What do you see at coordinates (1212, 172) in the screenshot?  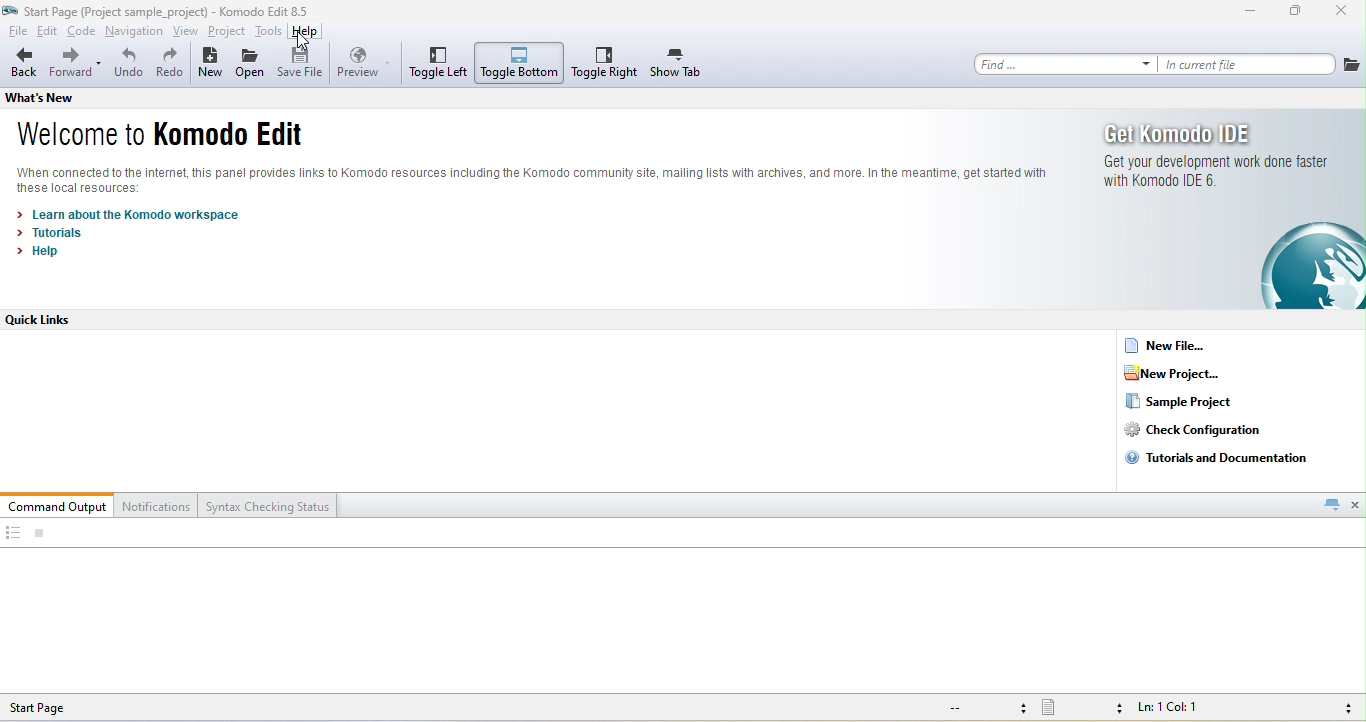 I see `get your development with done faster with komodo ide 6` at bounding box center [1212, 172].